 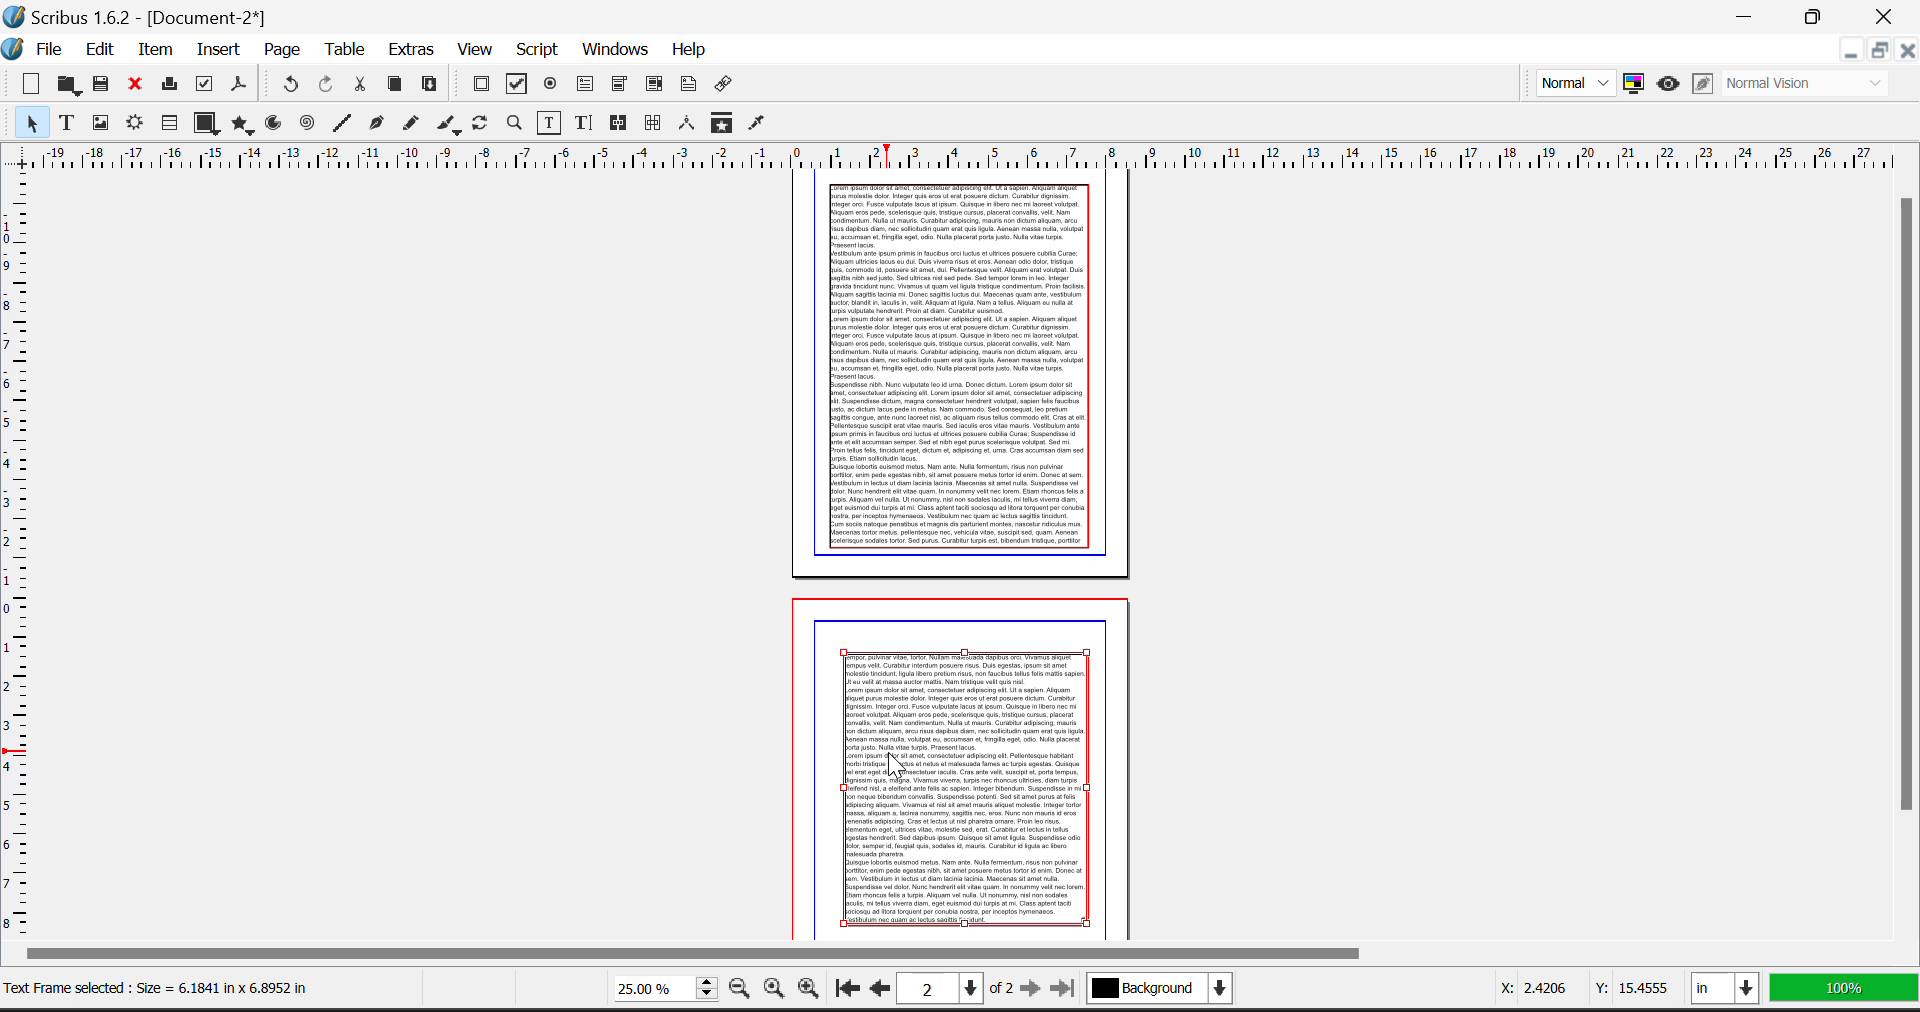 What do you see at coordinates (775, 990) in the screenshot?
I see `Zoom Settings` at bounding box center [775, 990].